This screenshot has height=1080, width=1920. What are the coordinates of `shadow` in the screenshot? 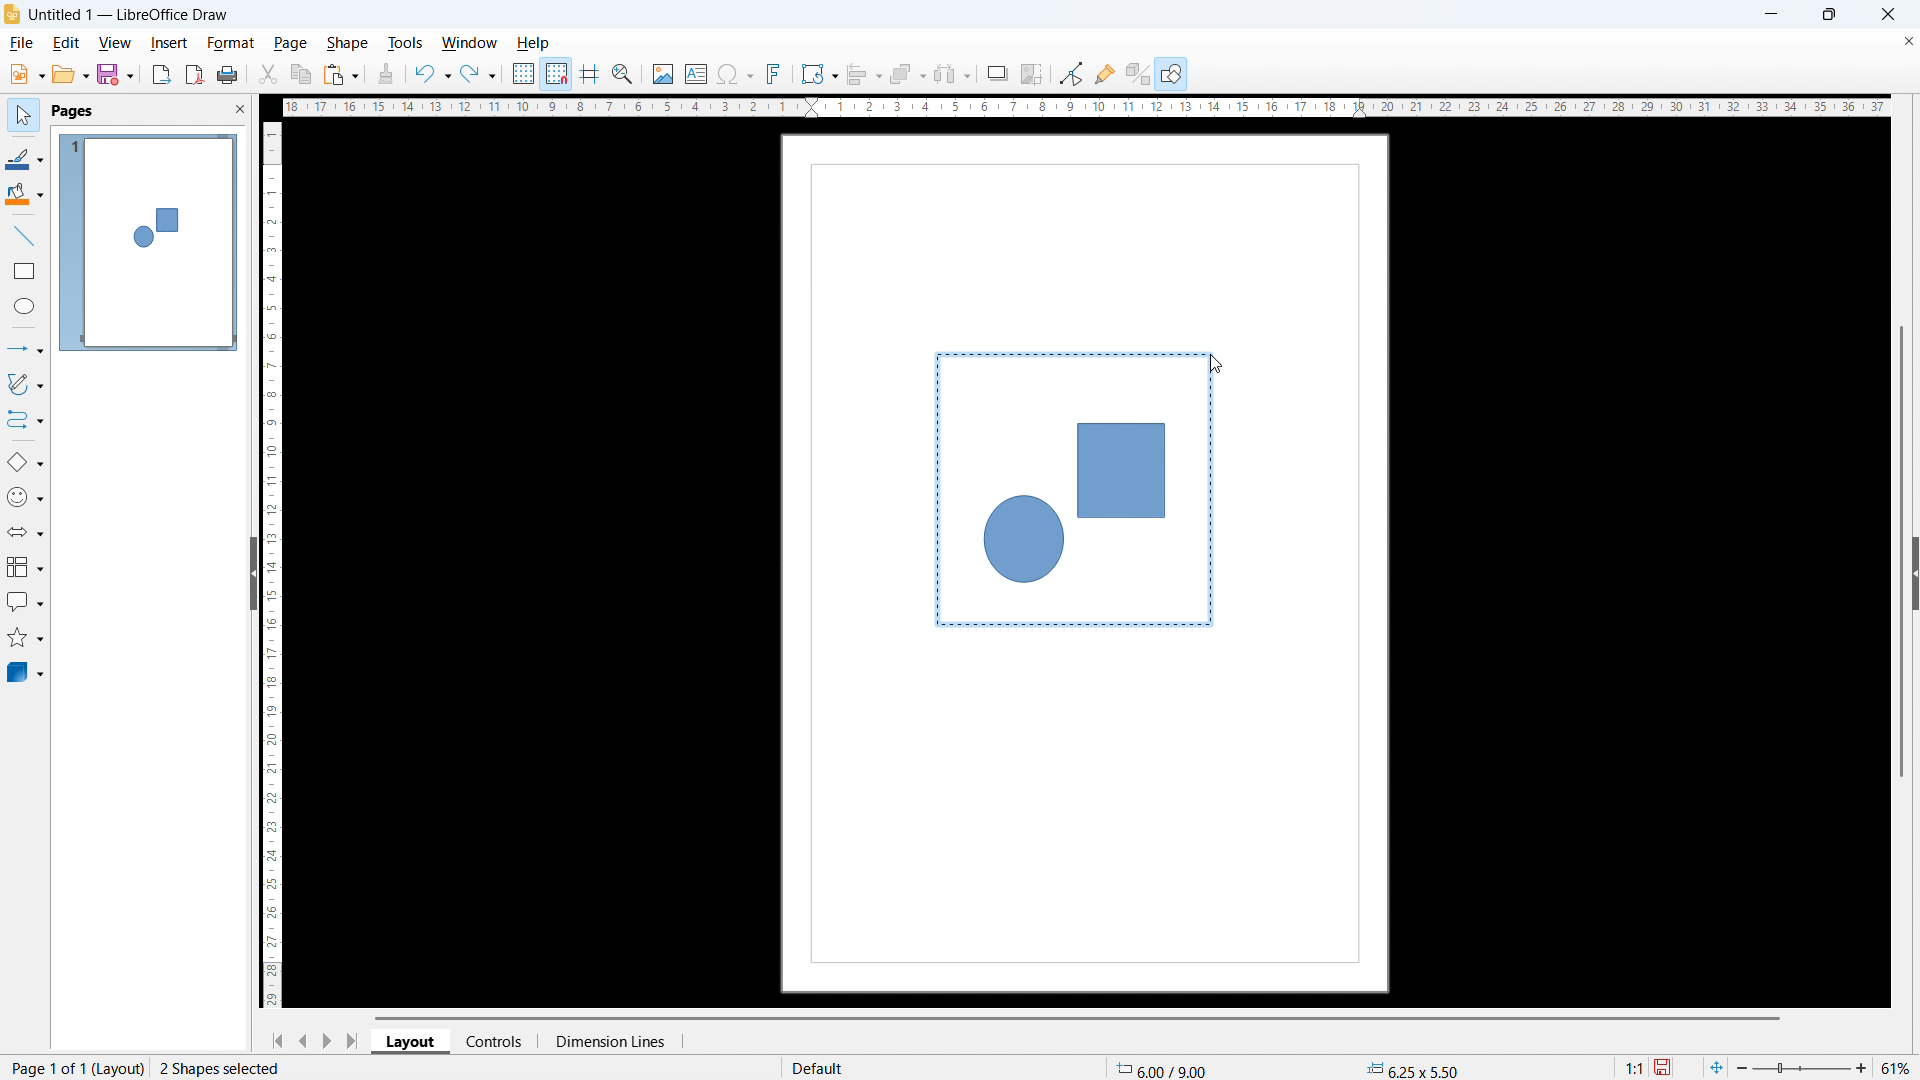 It's located at (999, 74).